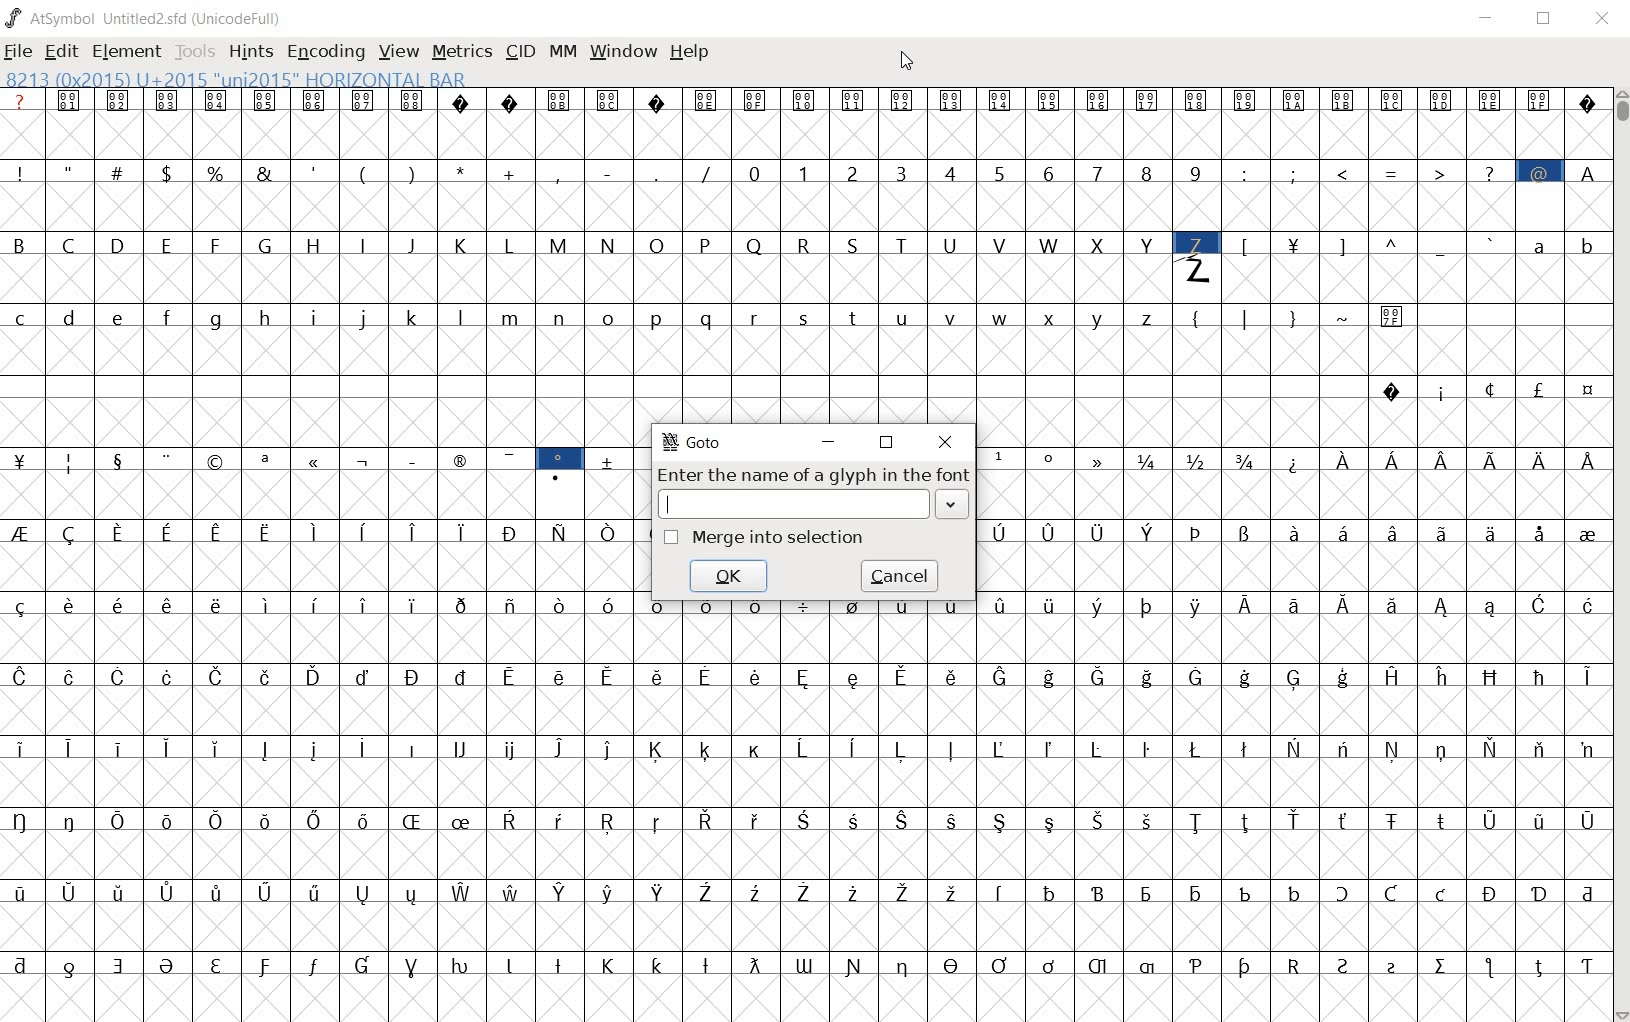 This screenshot has width=1630, height=1022. Describe the element at coordinates (253, 52) in the screenshot. I see `HINTS` at that location.